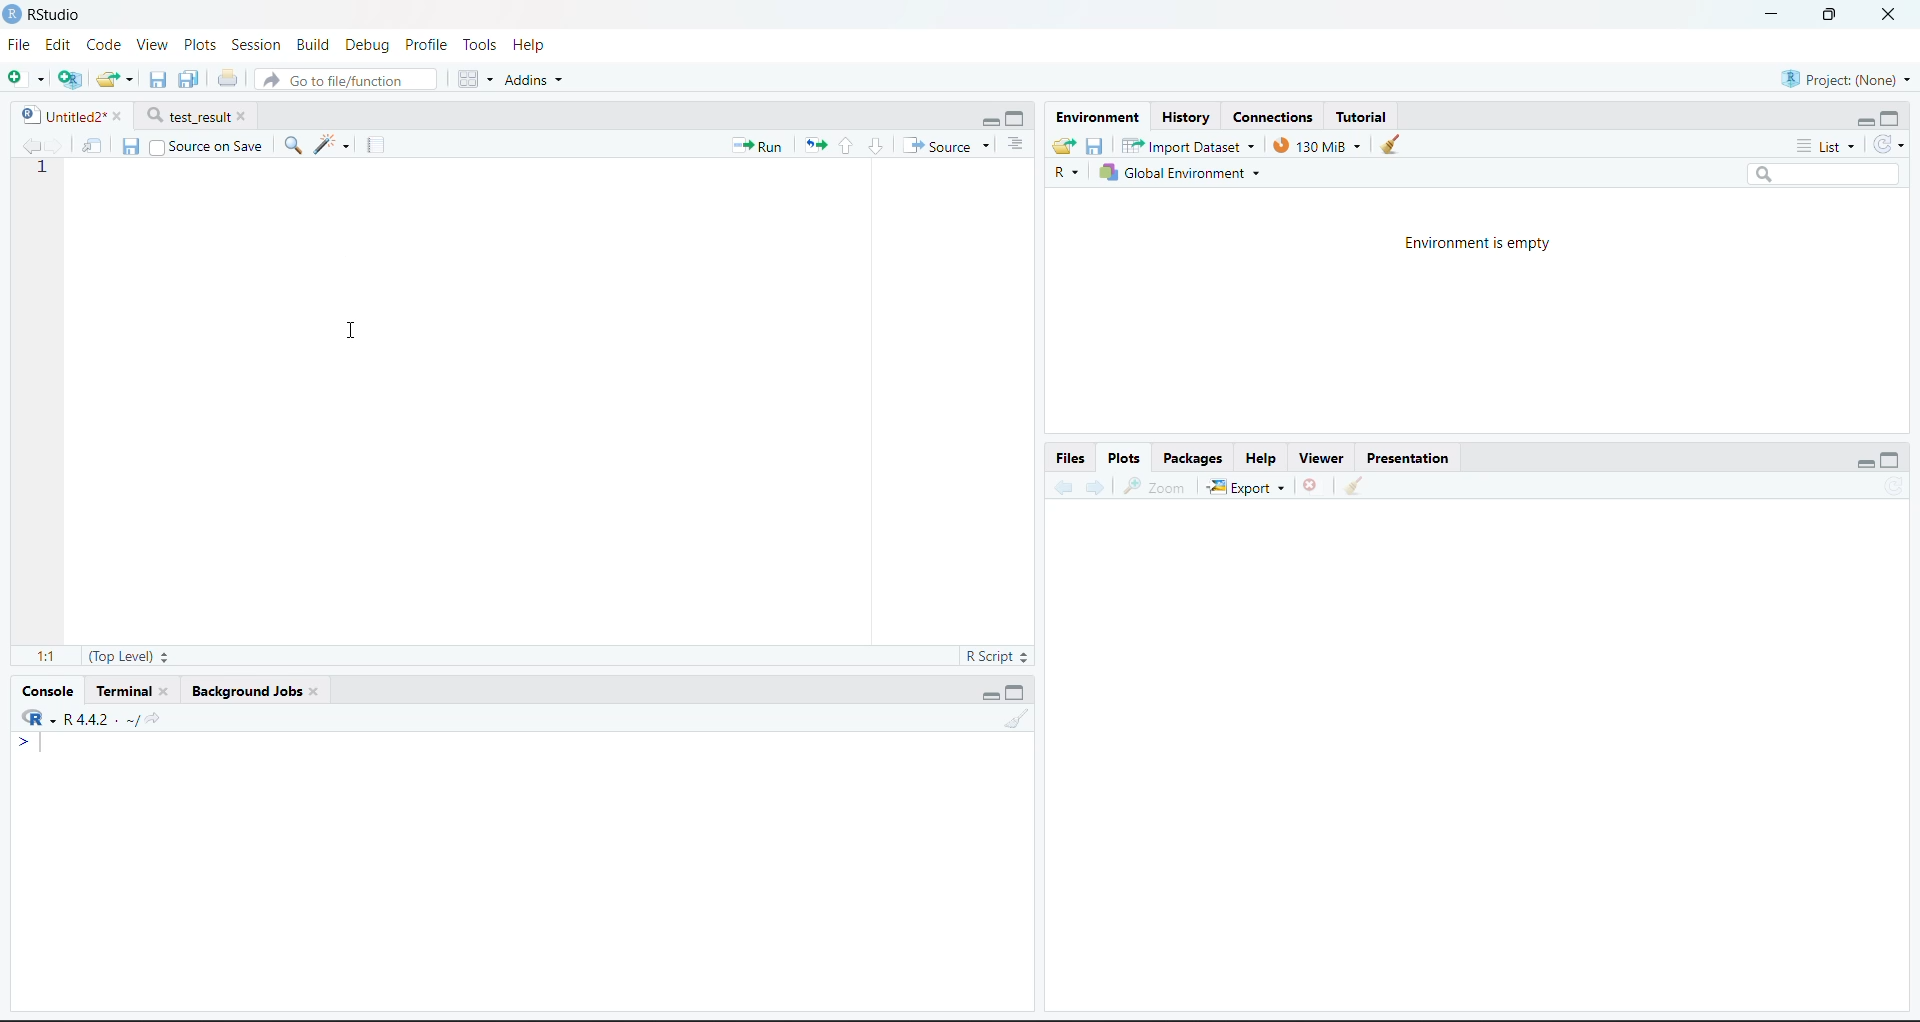  Describe the element at coordinates (1188, 145) in the screenshot. I see `Import Dataset` at that location.